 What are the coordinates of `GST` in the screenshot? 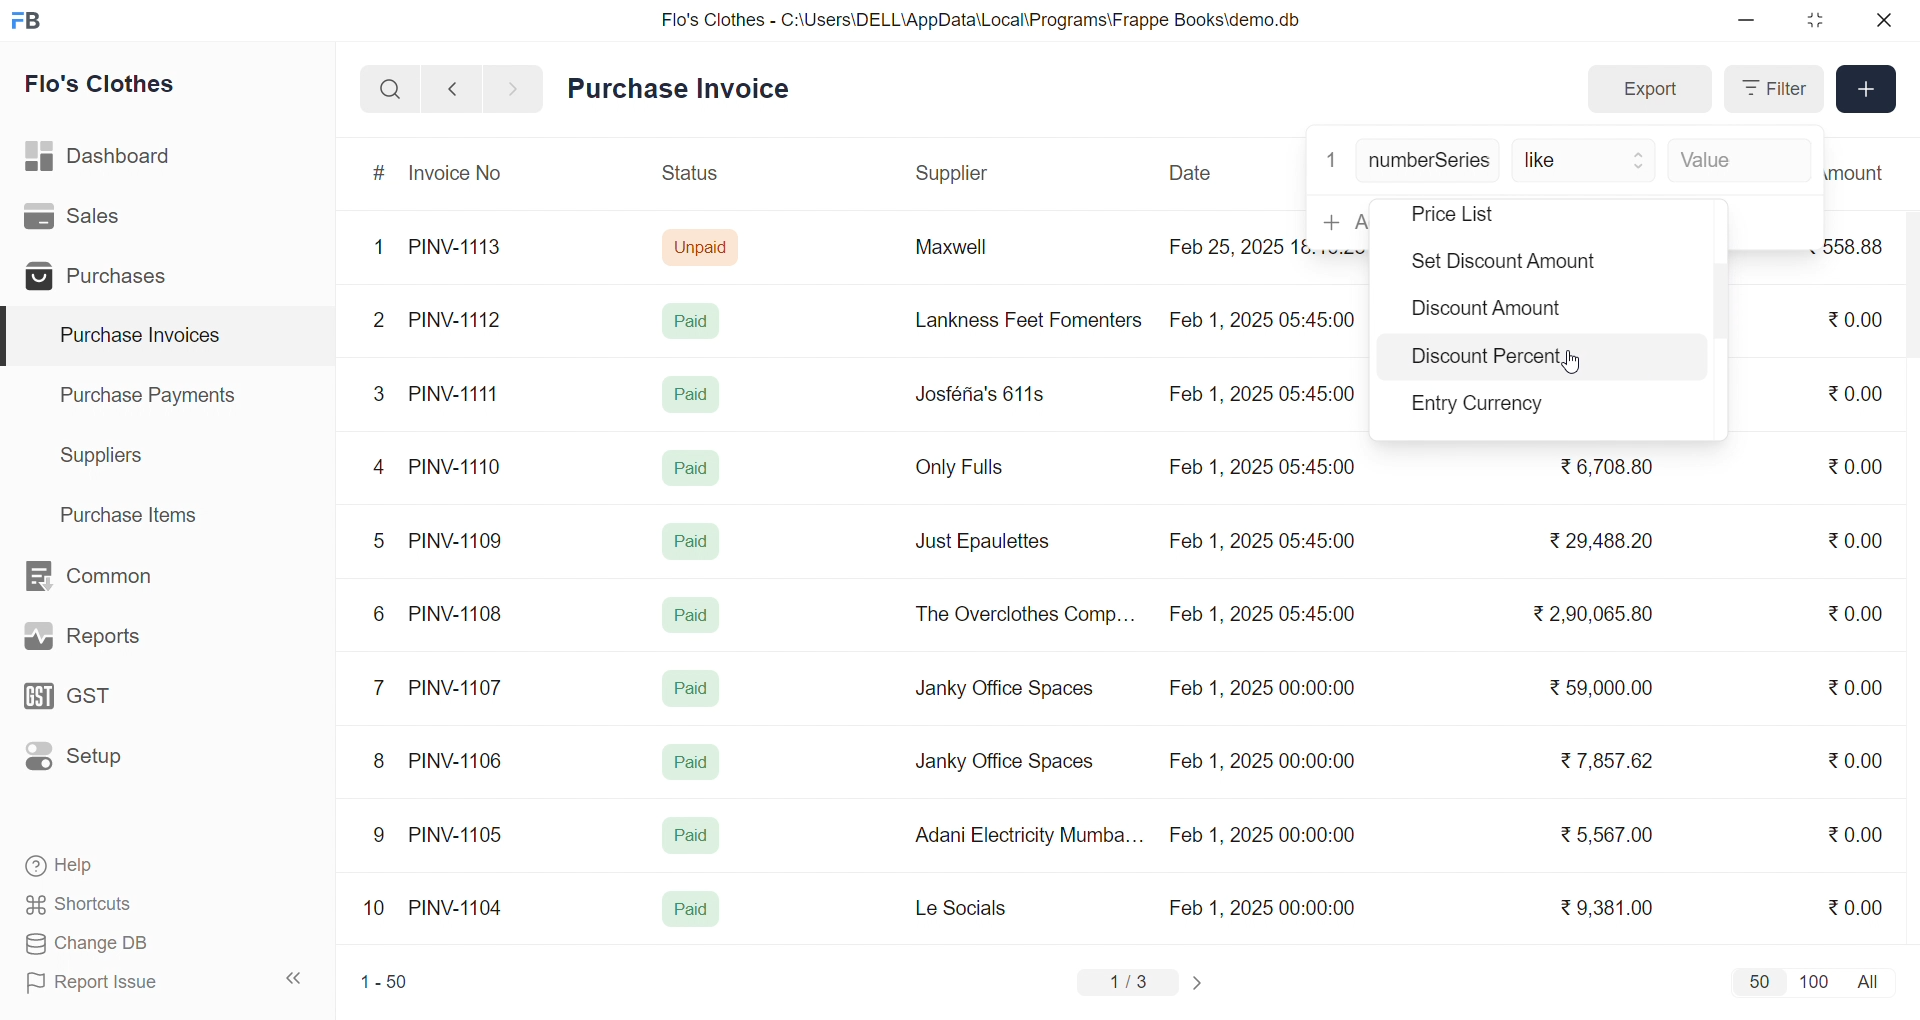 It's located at (104, 702).